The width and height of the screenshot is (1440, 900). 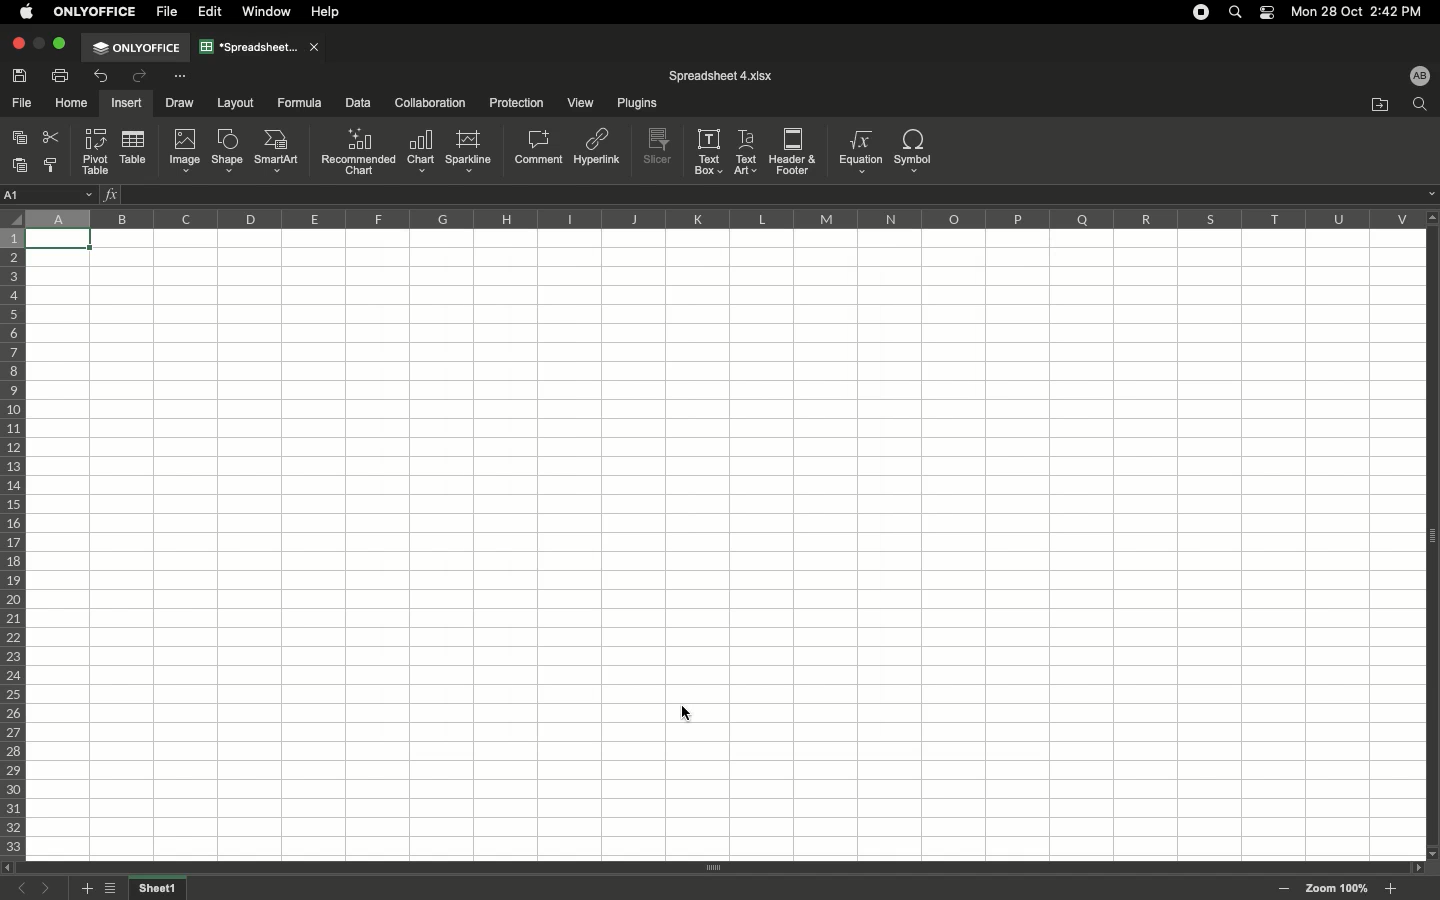 What do you see at coordinates (85, 889) in the screenshot?
I see `Add sheet` at bounding box center [85, 889].